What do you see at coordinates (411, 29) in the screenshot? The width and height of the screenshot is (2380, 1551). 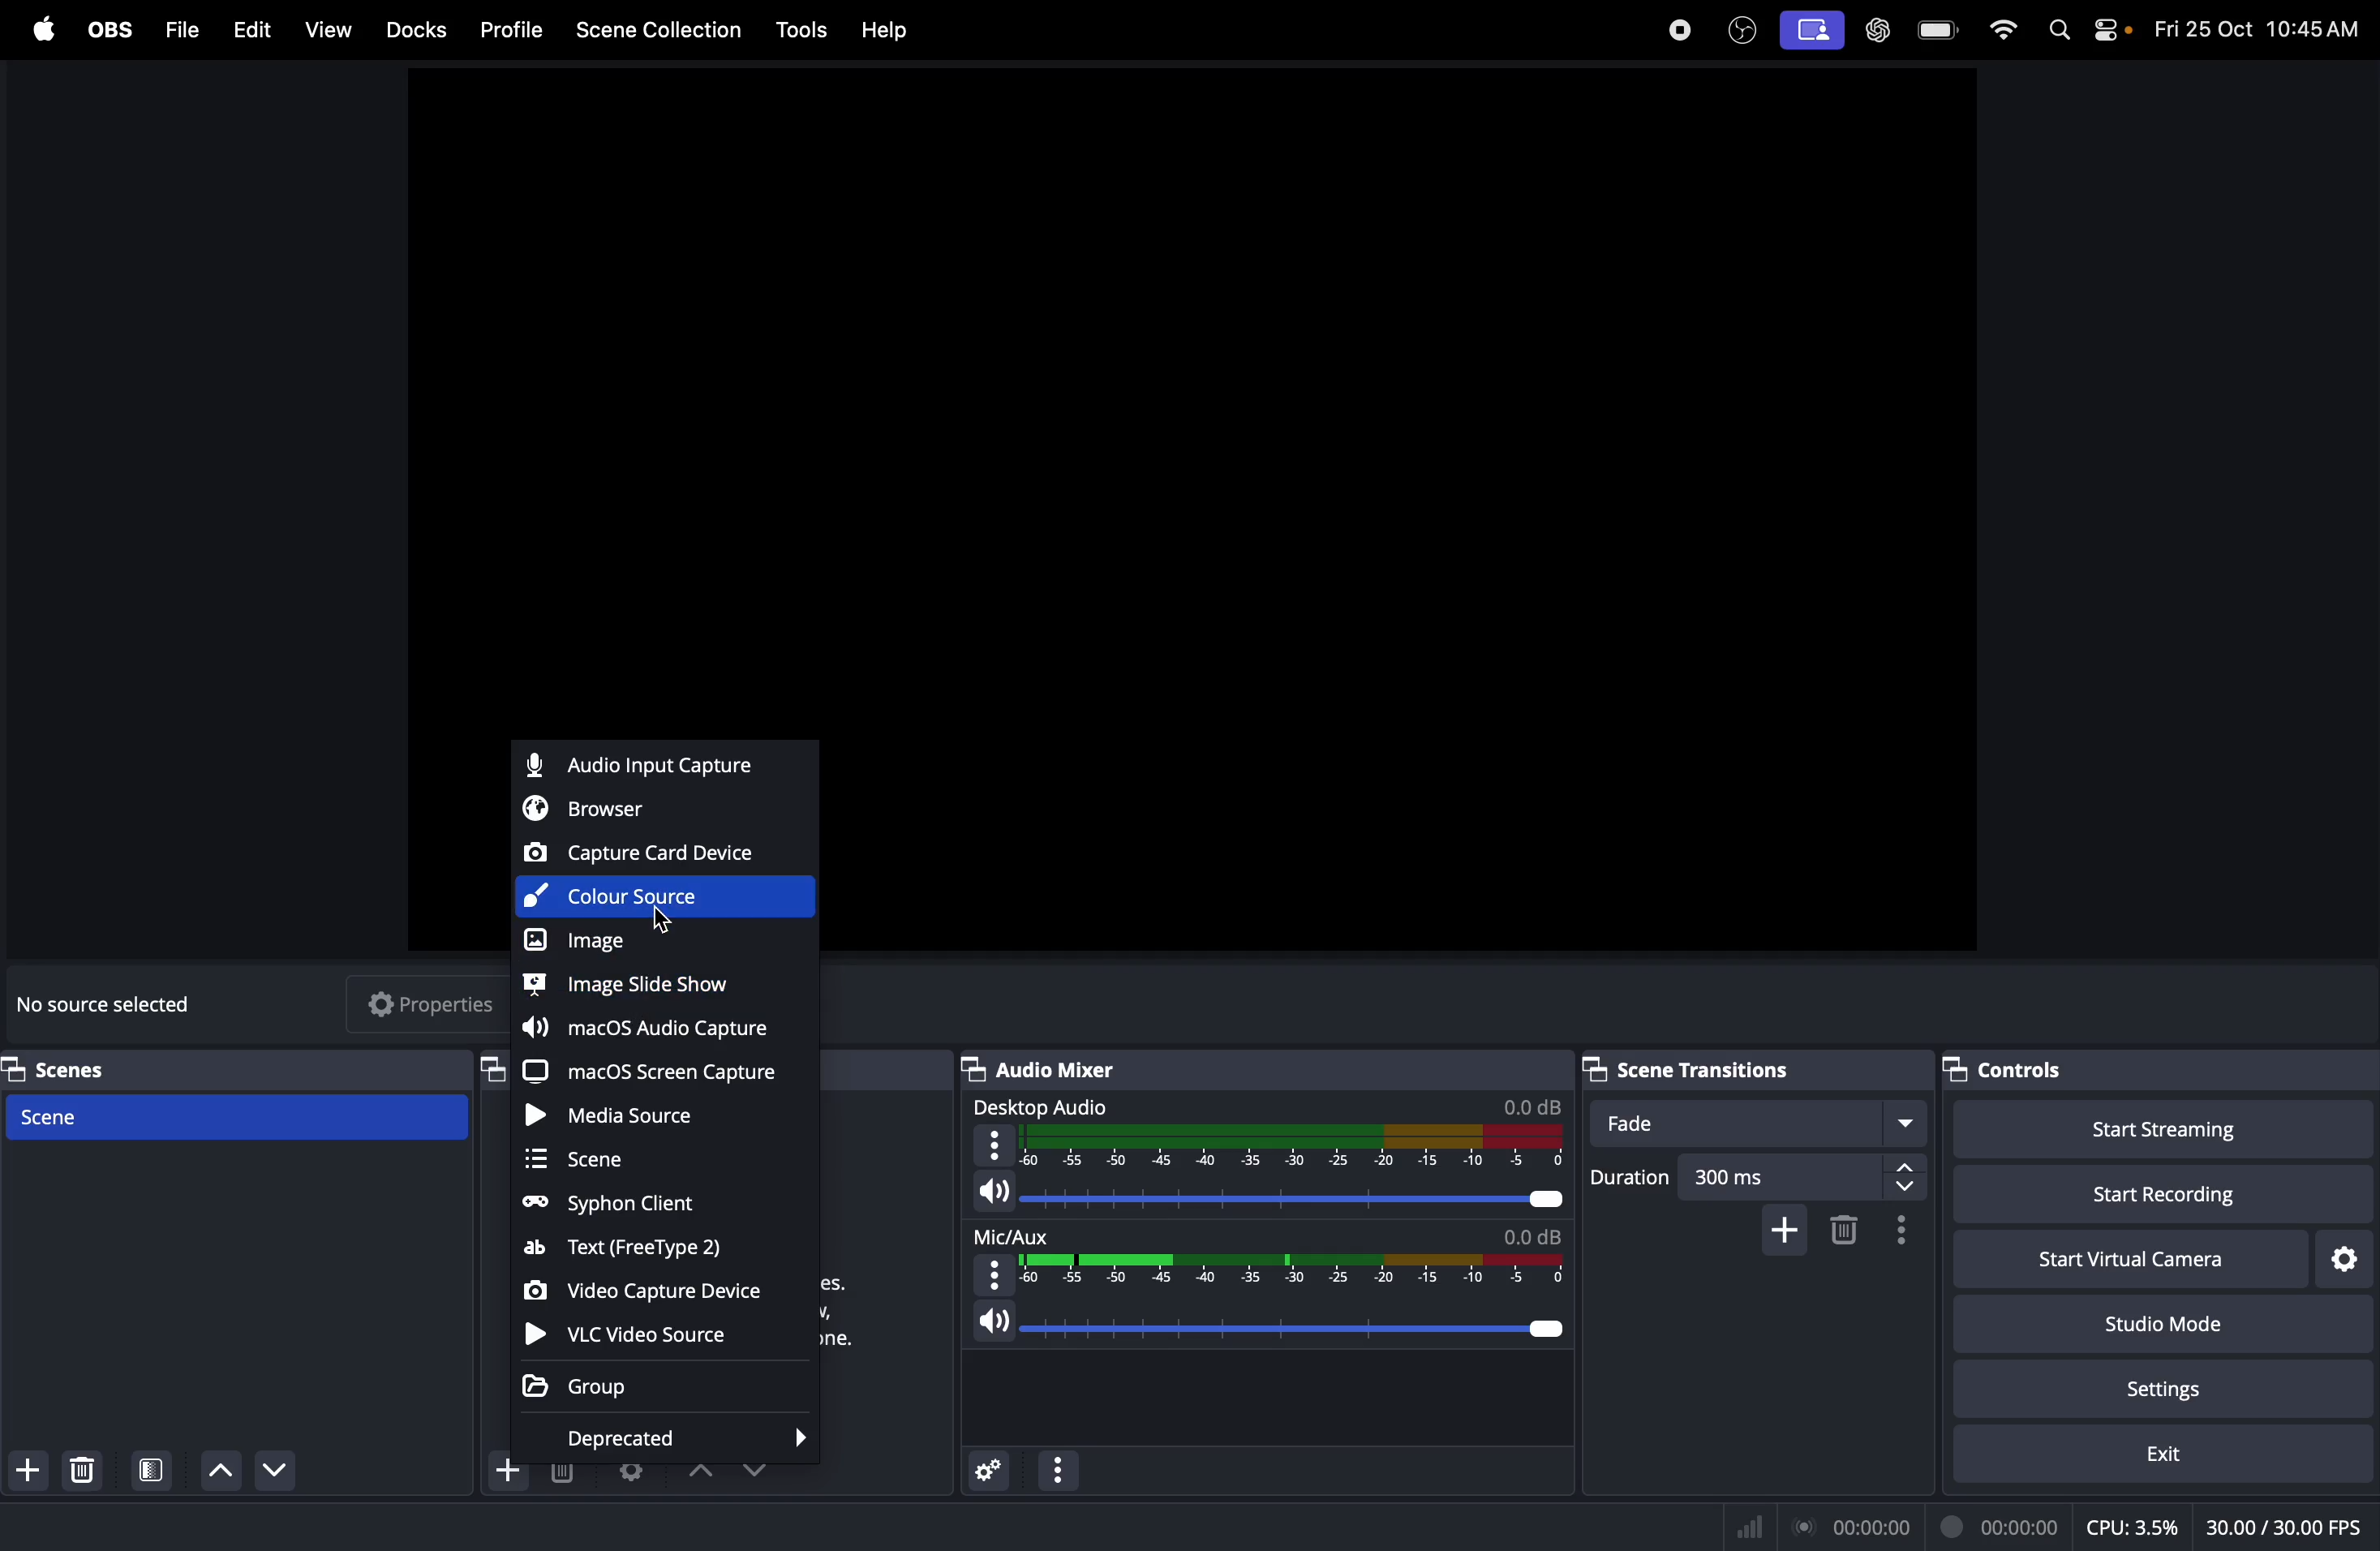 I see `Docks` at bounding box center [411, 29].